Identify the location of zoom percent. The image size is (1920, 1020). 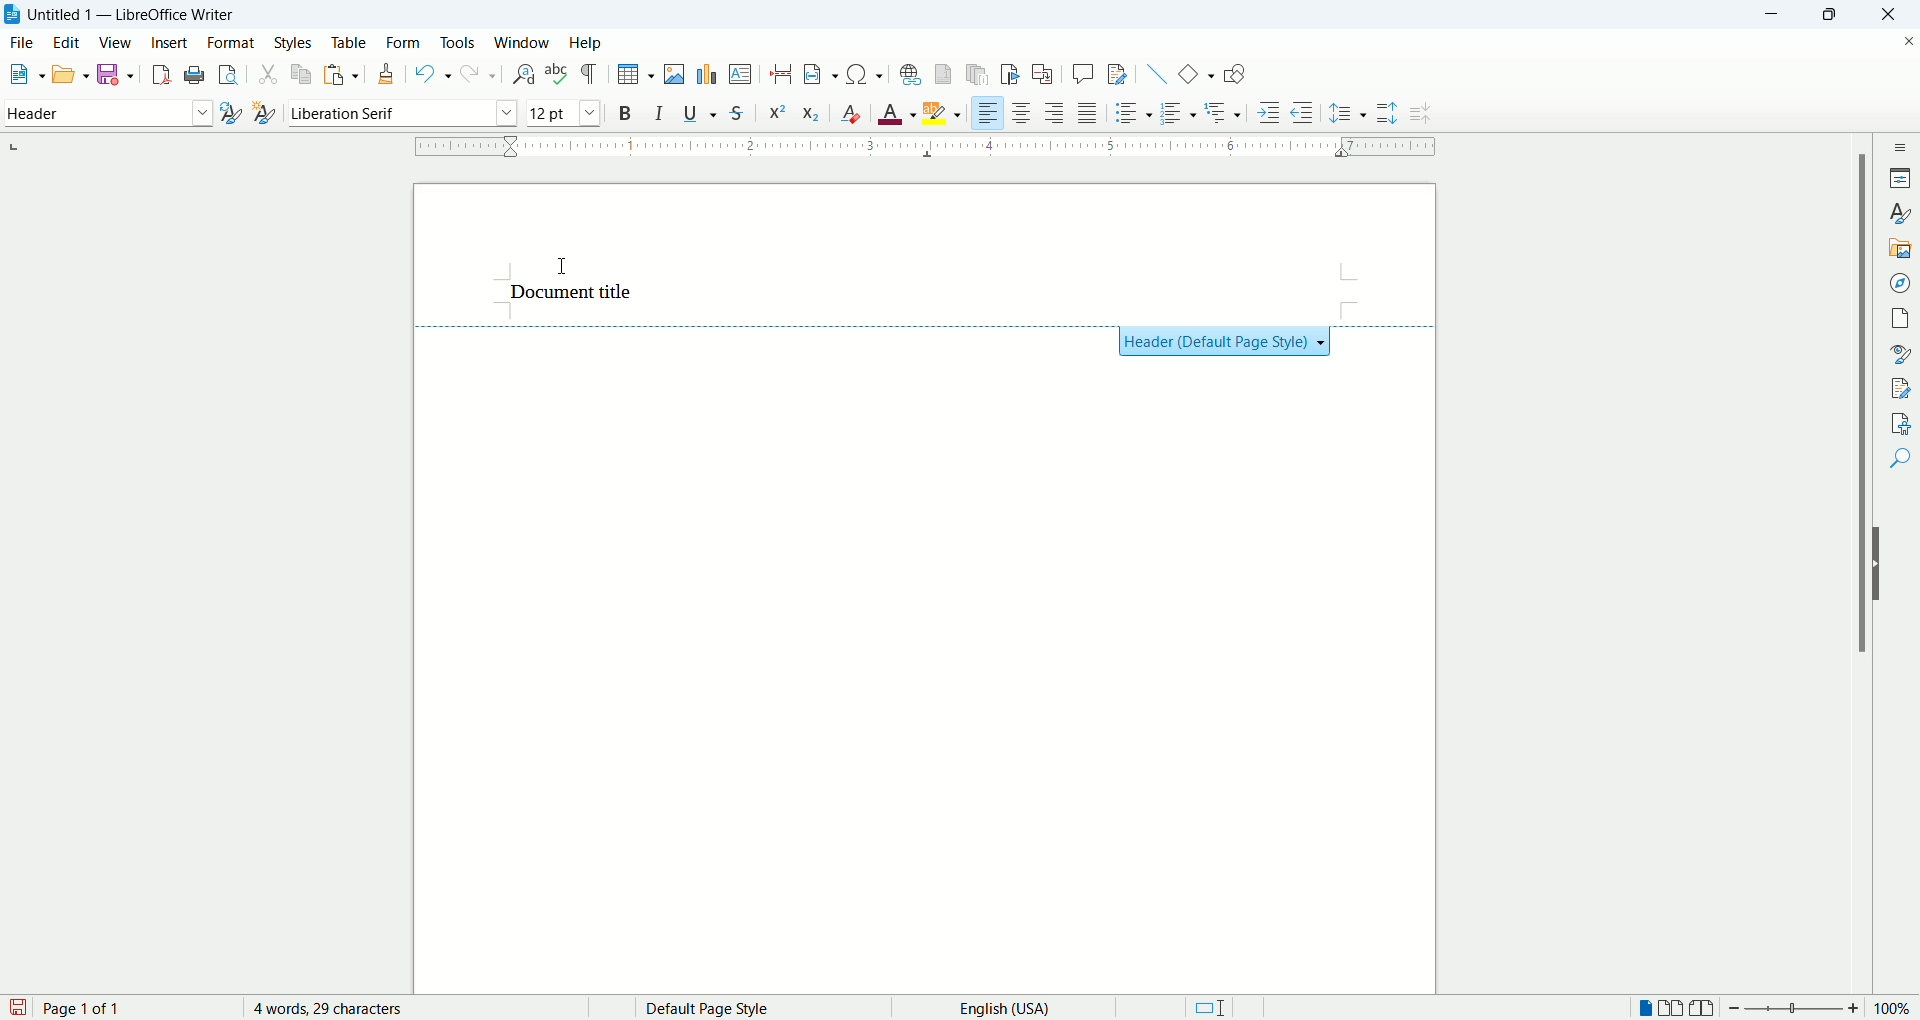
(1896, 1008).